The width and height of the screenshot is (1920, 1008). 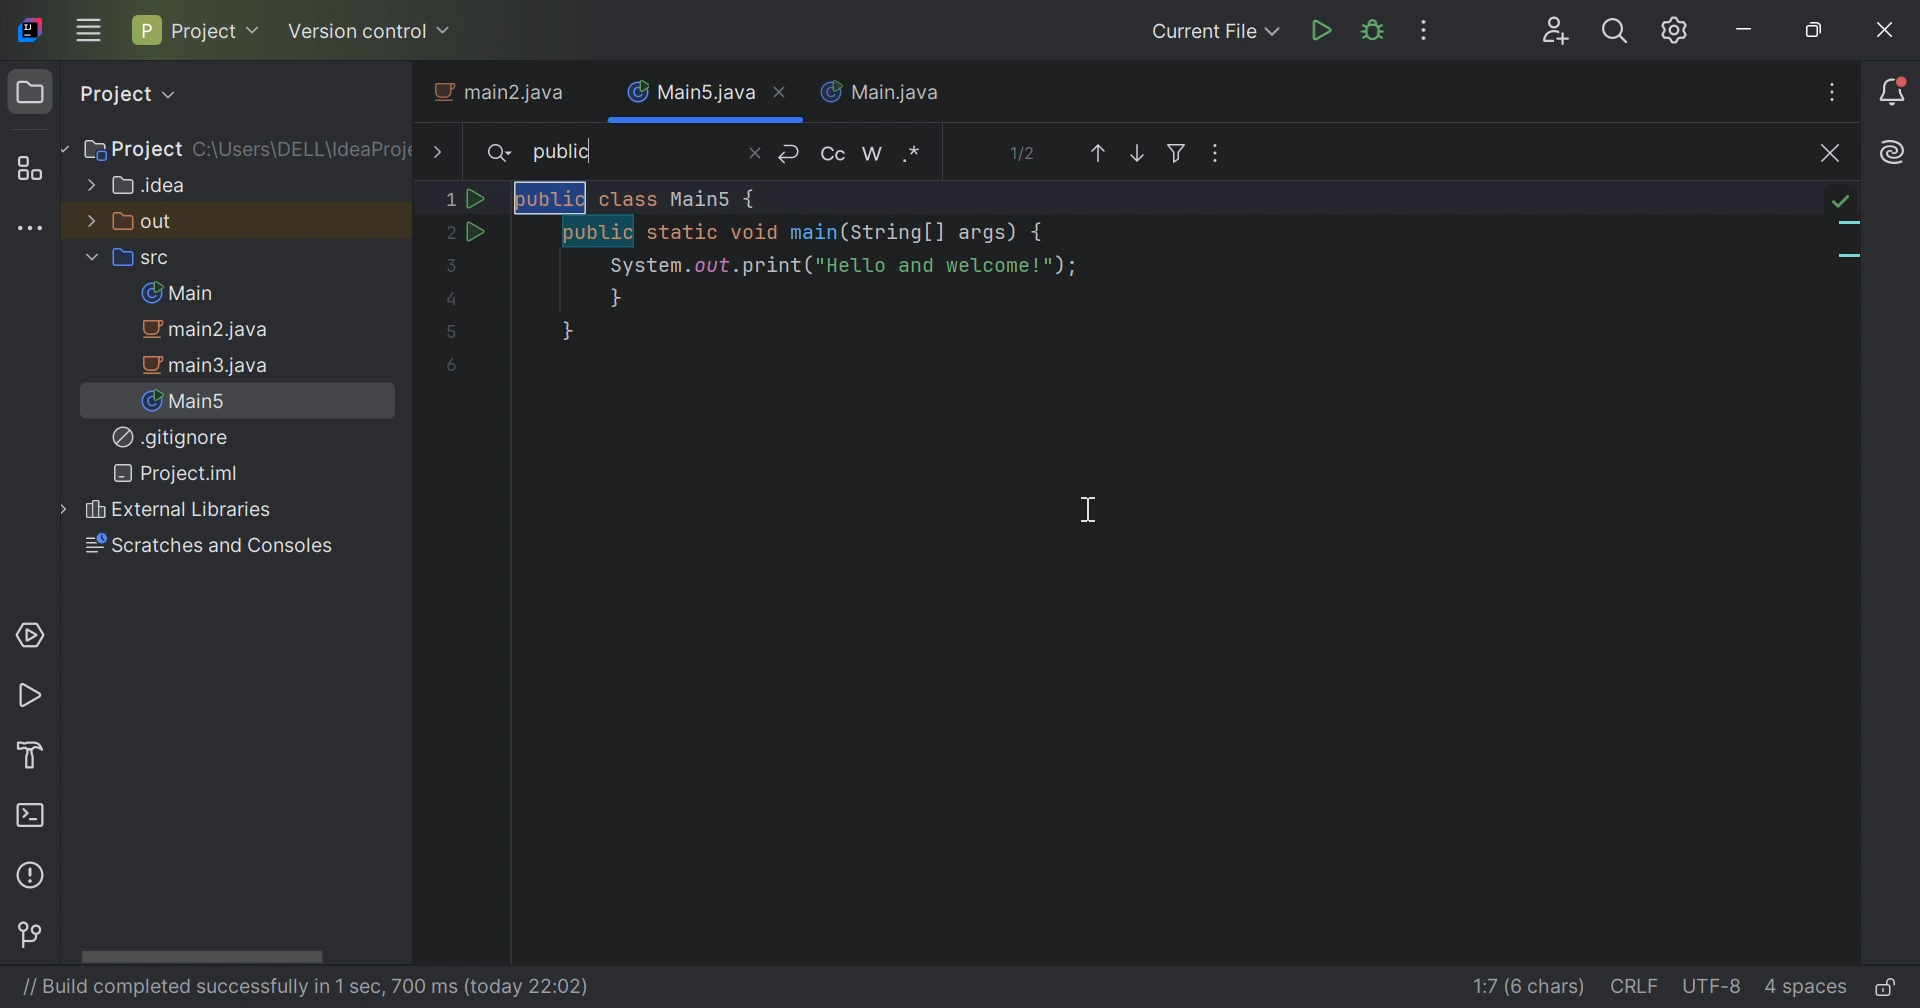 What do you see at coordinates (1831, 95) in the screenshot?
I see `Recent Files, Tab Actions, and More` at bounding box center [1831, 95].